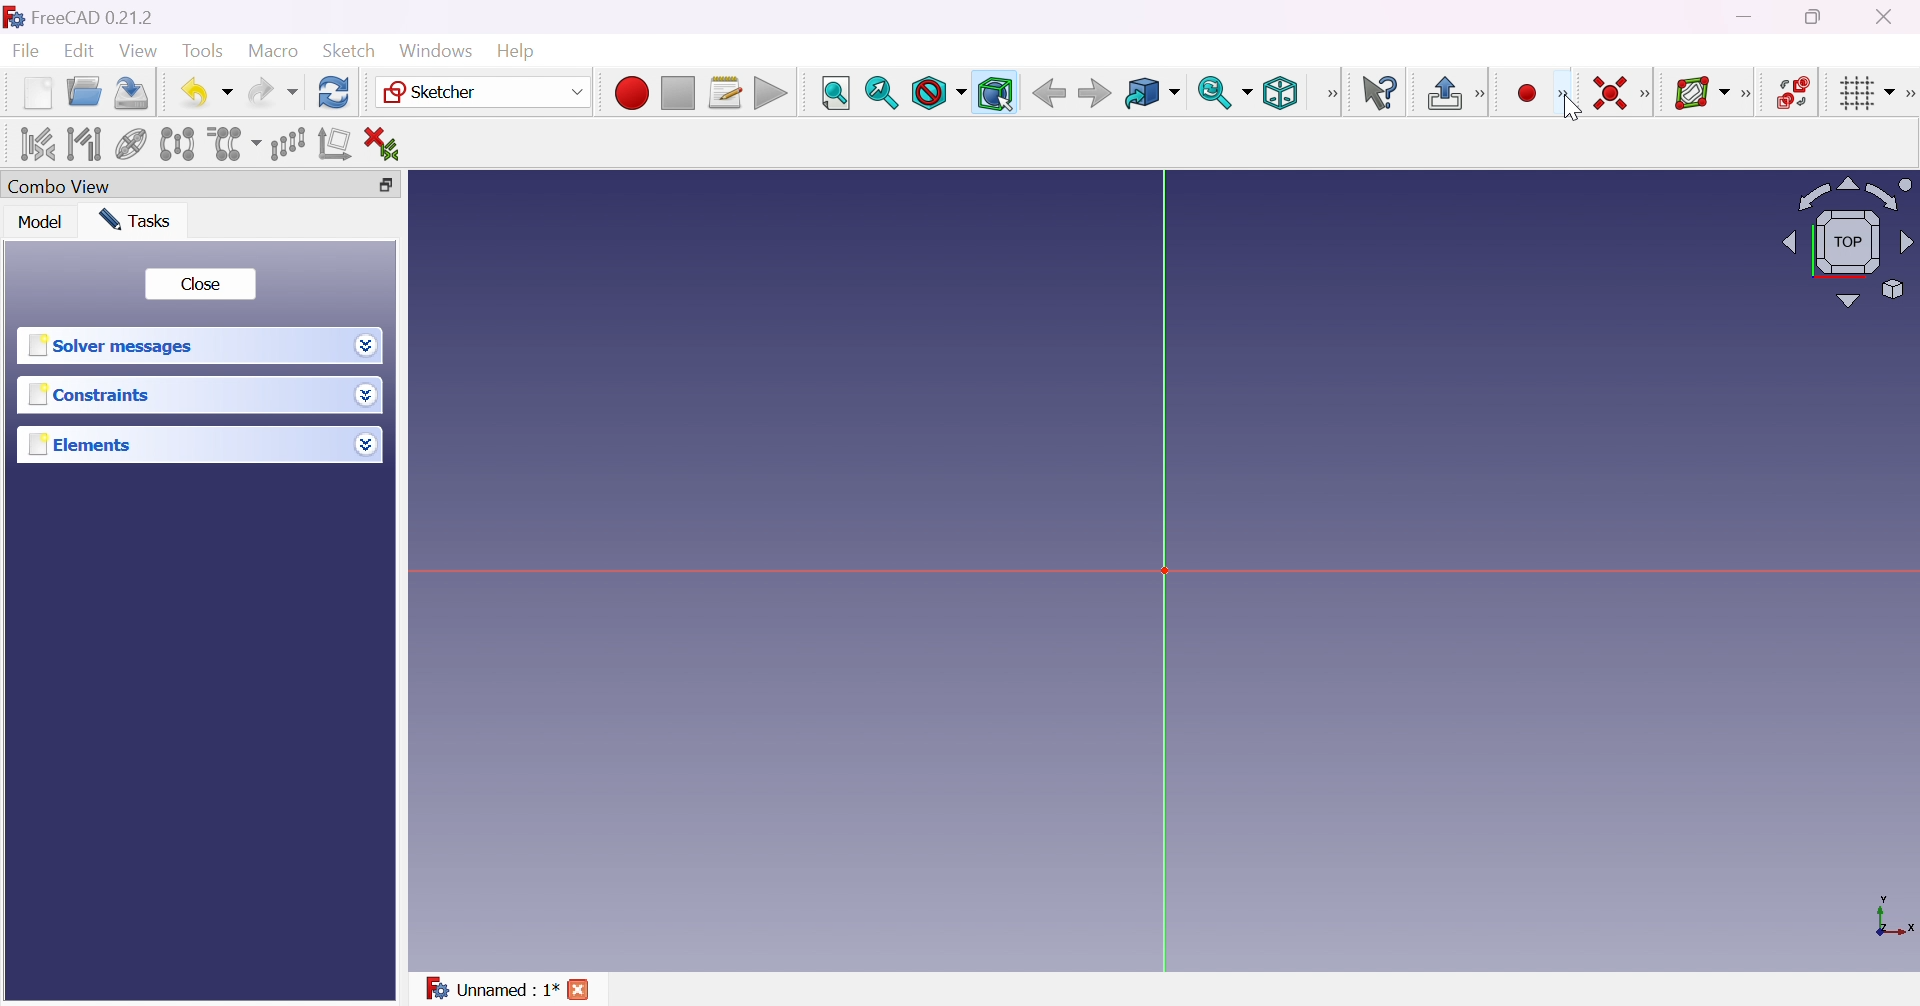 This screenshot has width=1920, height=1006. Describe the element at coordinates (492, 990) in the screenshot. I see `Unnamed : 1*` at that location.